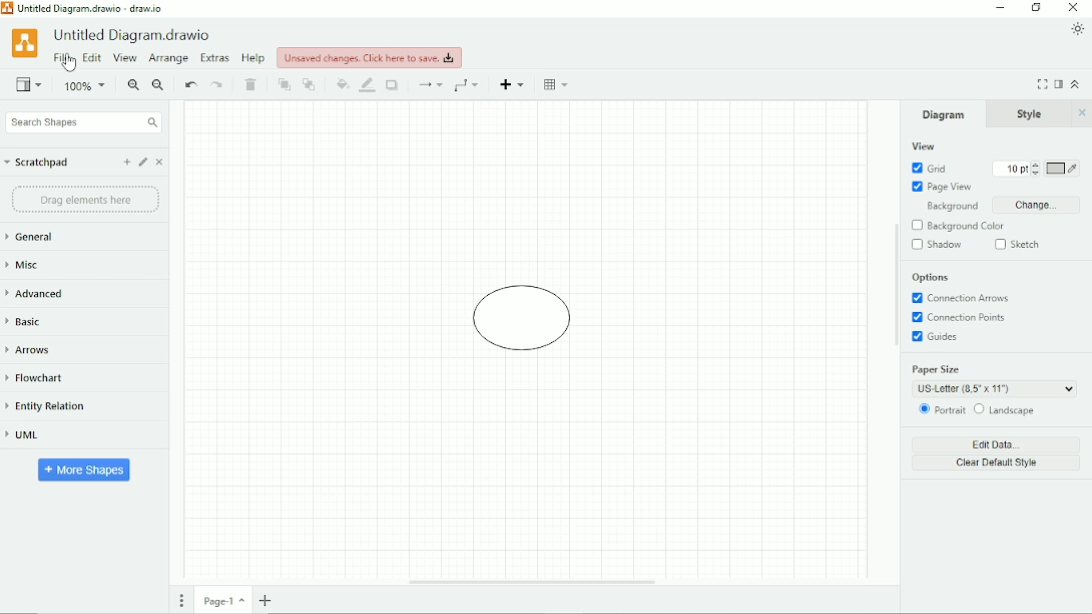  What do you see at coordinates (191, 84) in the screenshot?
I see `Undo` at bounding box center [191, 84].